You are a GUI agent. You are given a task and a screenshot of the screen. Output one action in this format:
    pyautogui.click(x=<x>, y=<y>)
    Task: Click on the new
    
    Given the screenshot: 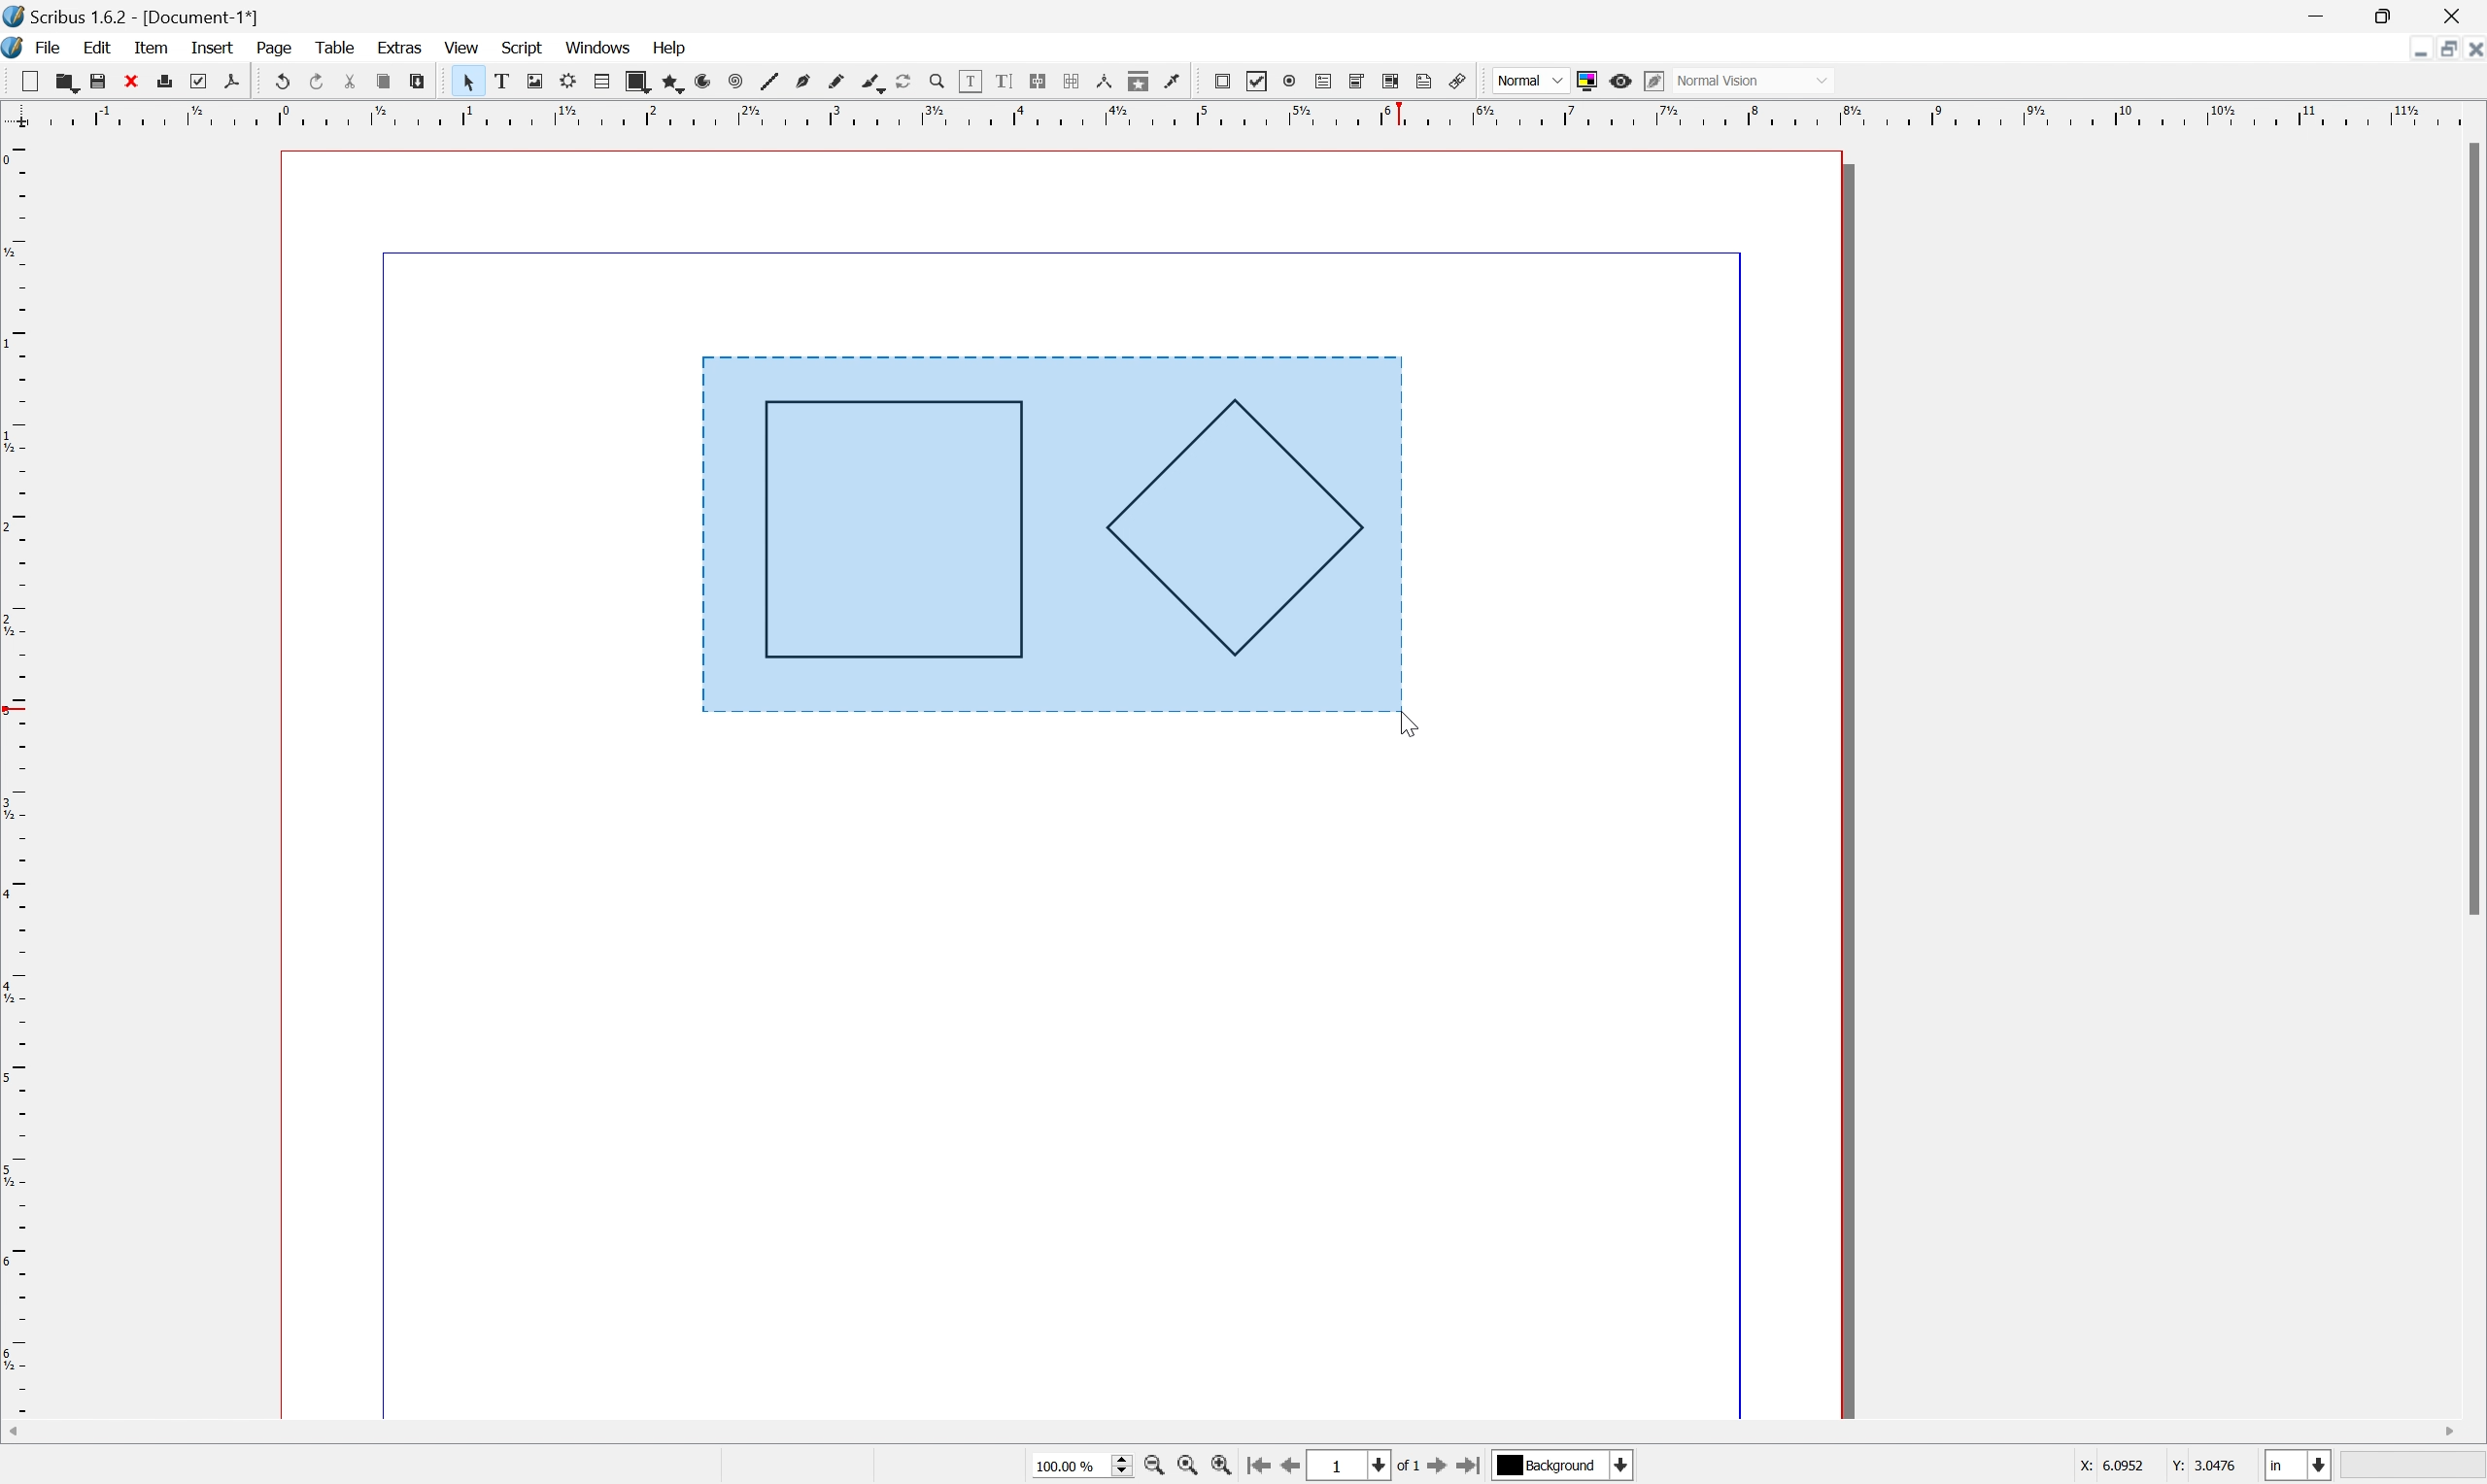 What is the action you would take?
    pyautogui.click(x=22, y=81)
    